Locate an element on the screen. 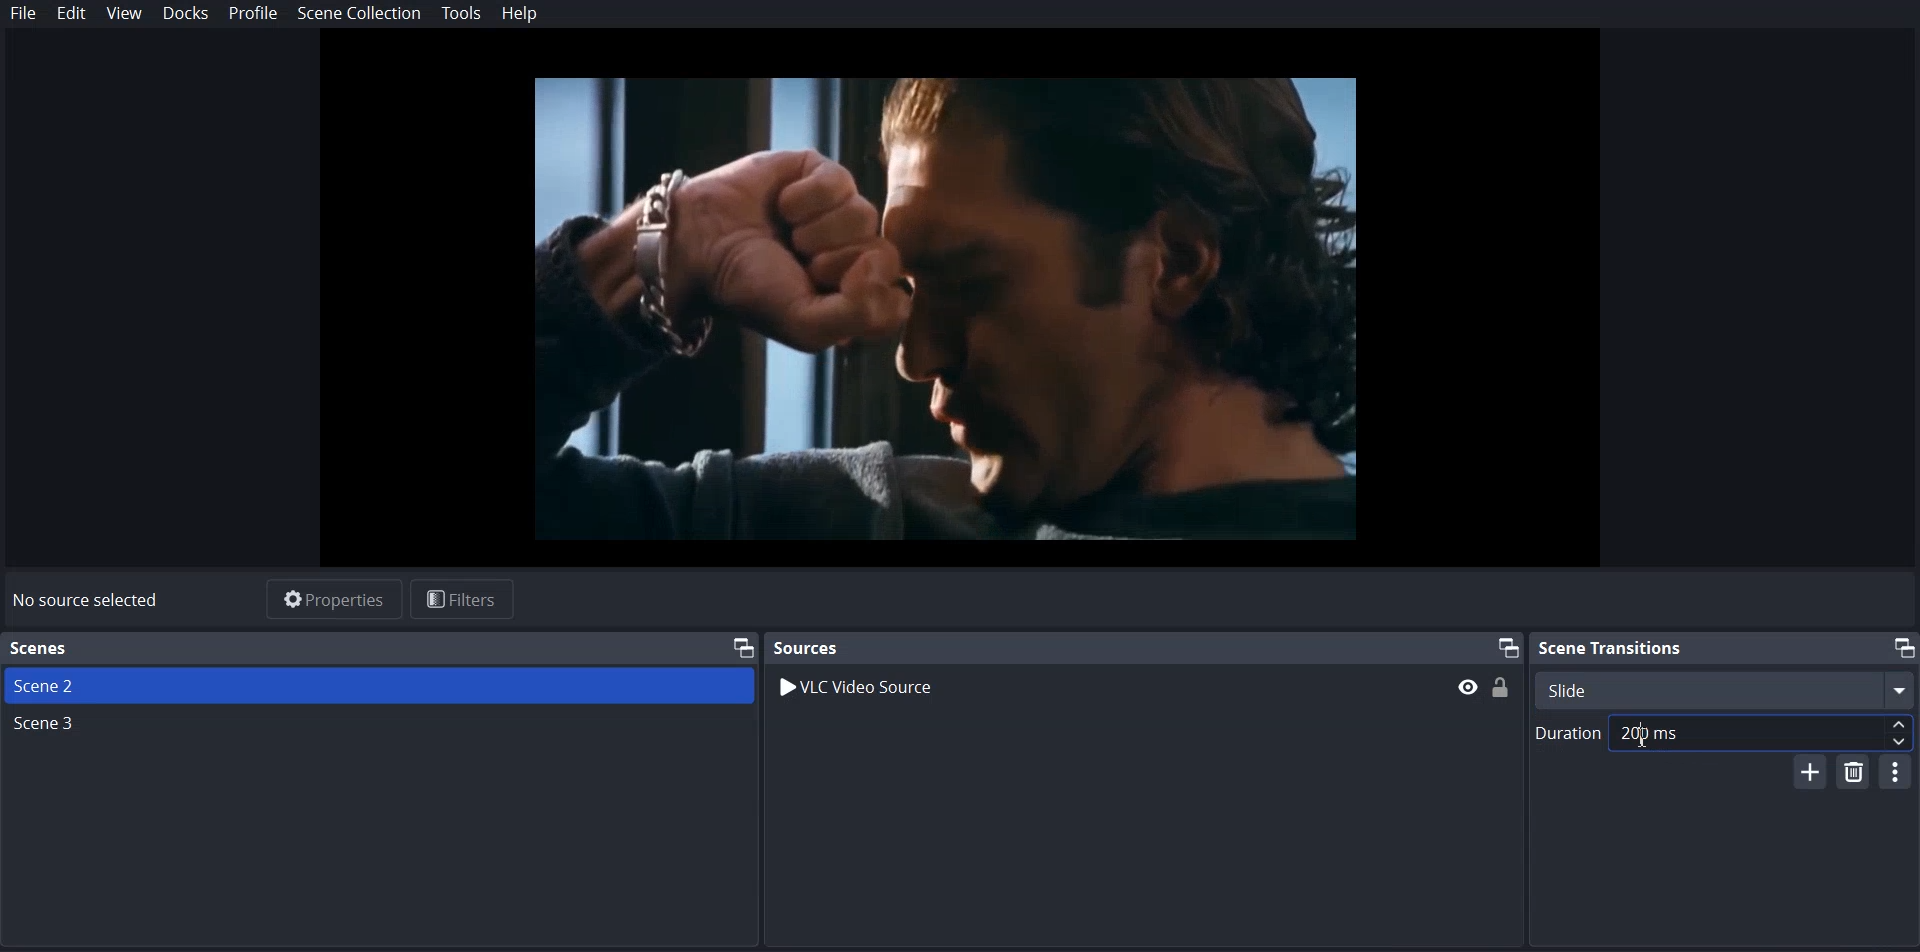 This screenshot has width=1920, height=952. Remove Configurable Transition is located at coordinates (1856, 770).